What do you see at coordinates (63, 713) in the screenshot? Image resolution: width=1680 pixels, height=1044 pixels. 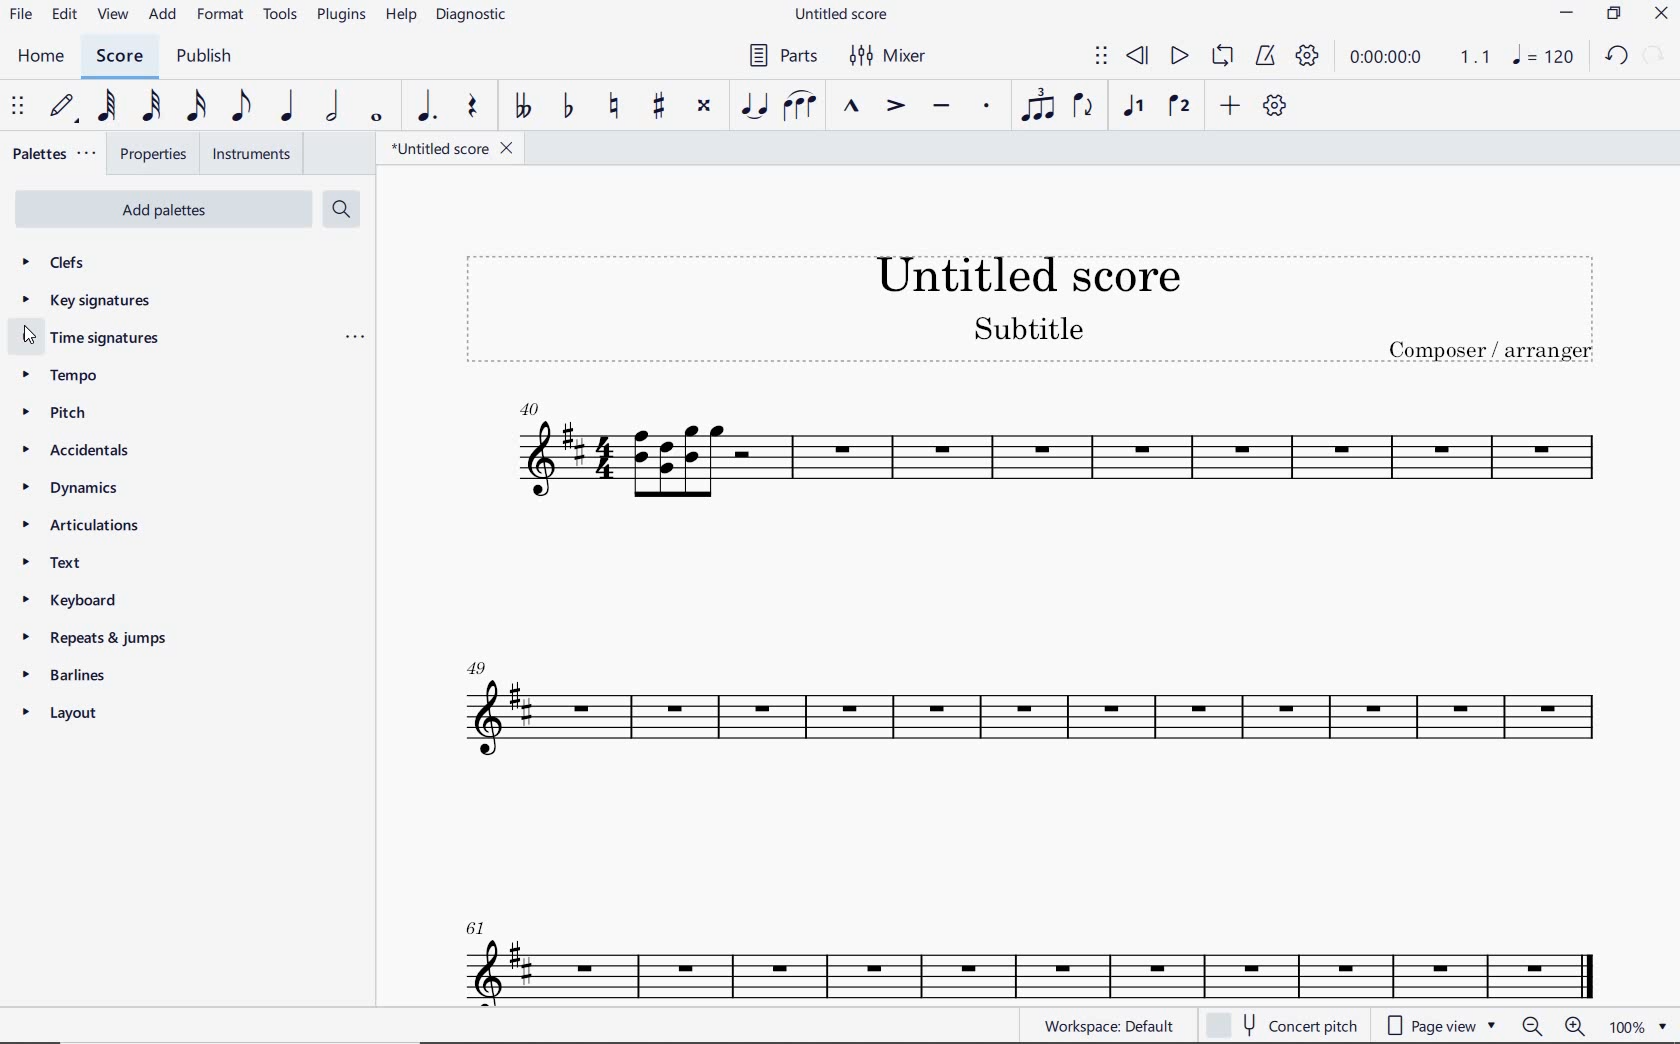 I see `LAYOUT` at bounding box center [63, 713].